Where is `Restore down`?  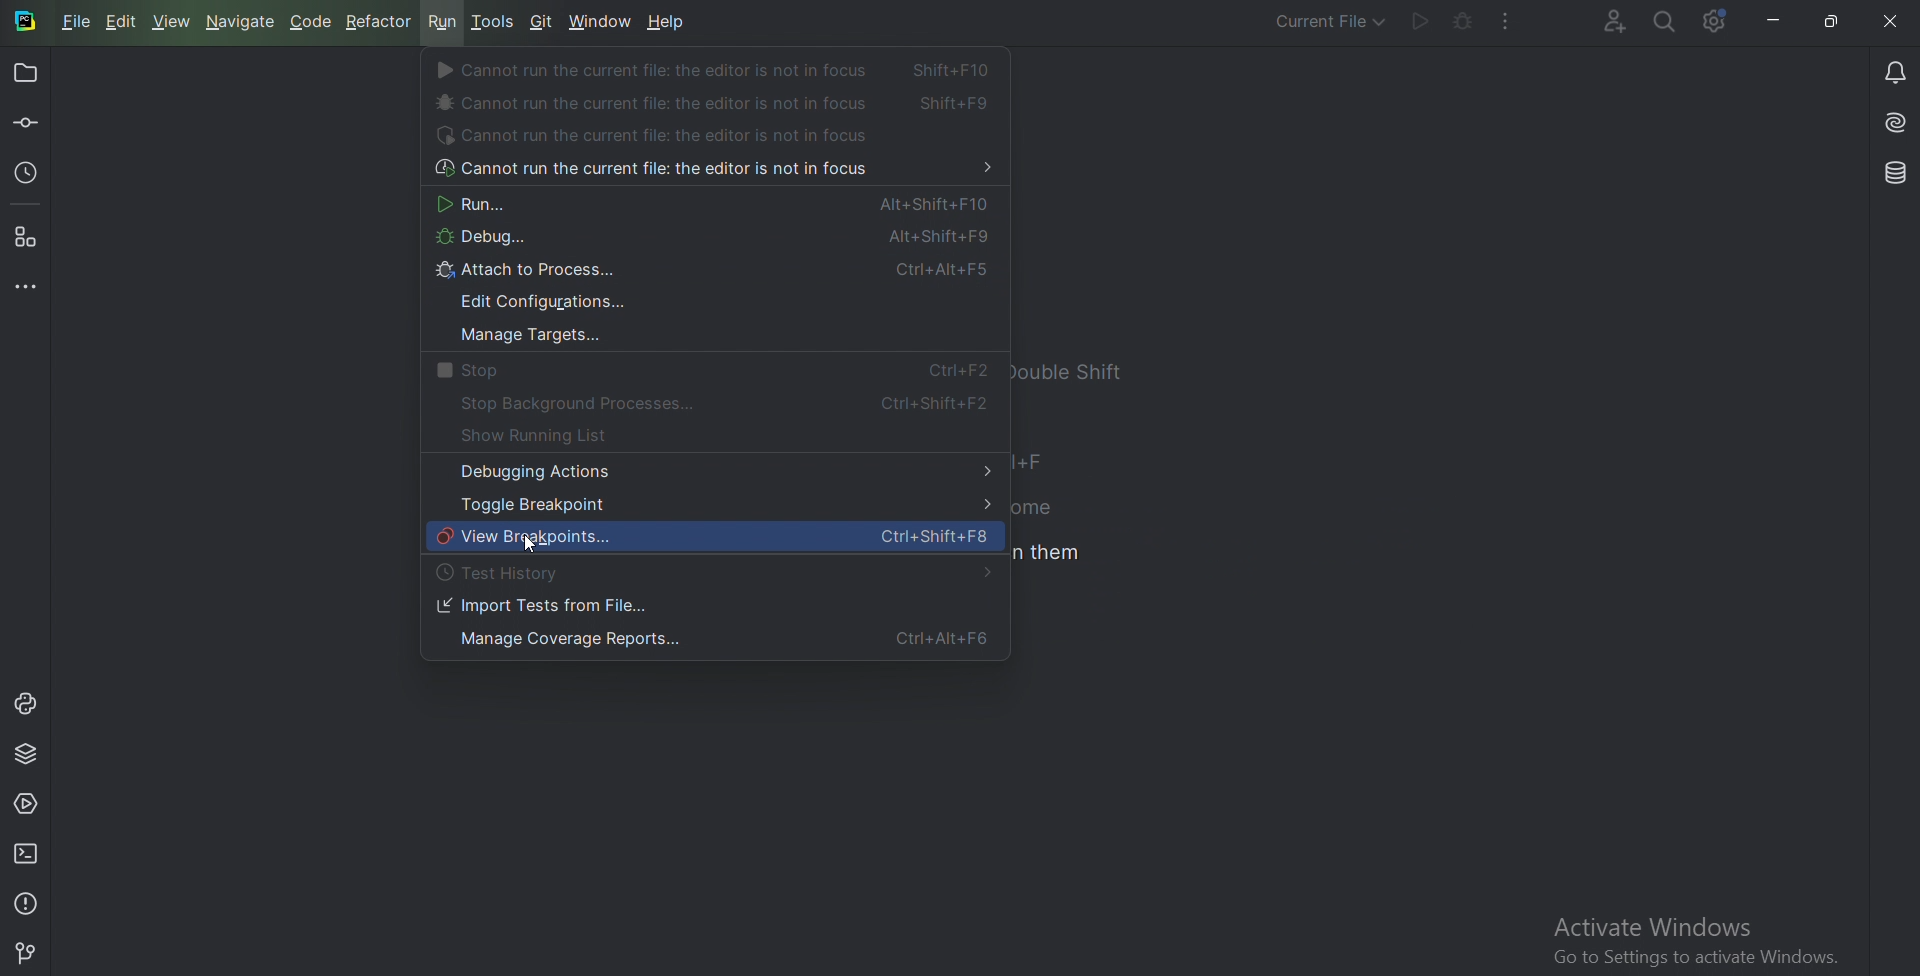
Restore down is located at coordinates (1831, 22).